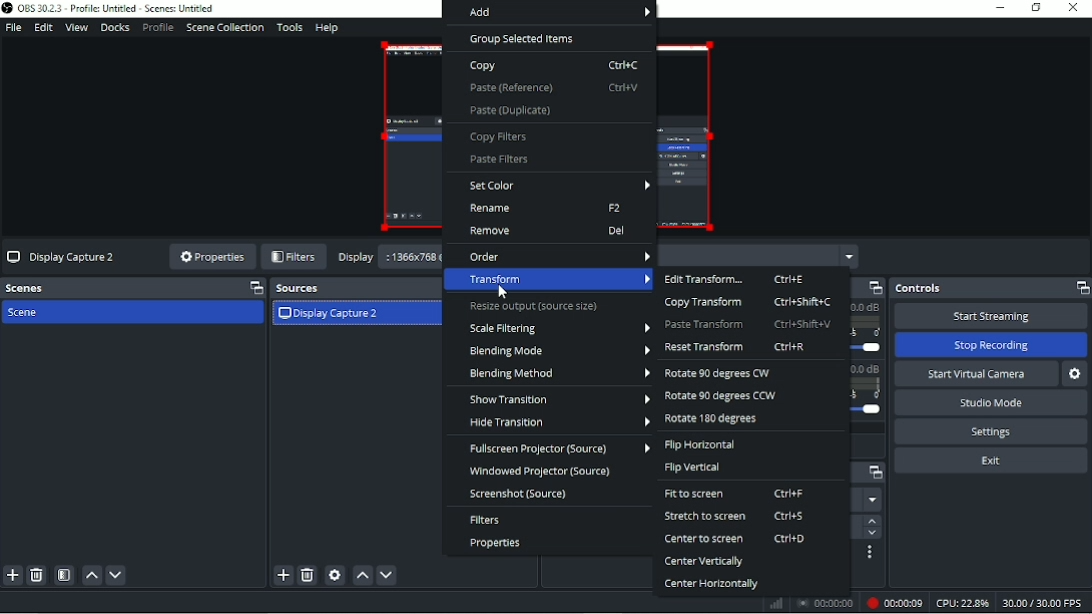 This screenshot has height=614, width=1092. I want to click on Add source, so click(282, 575).